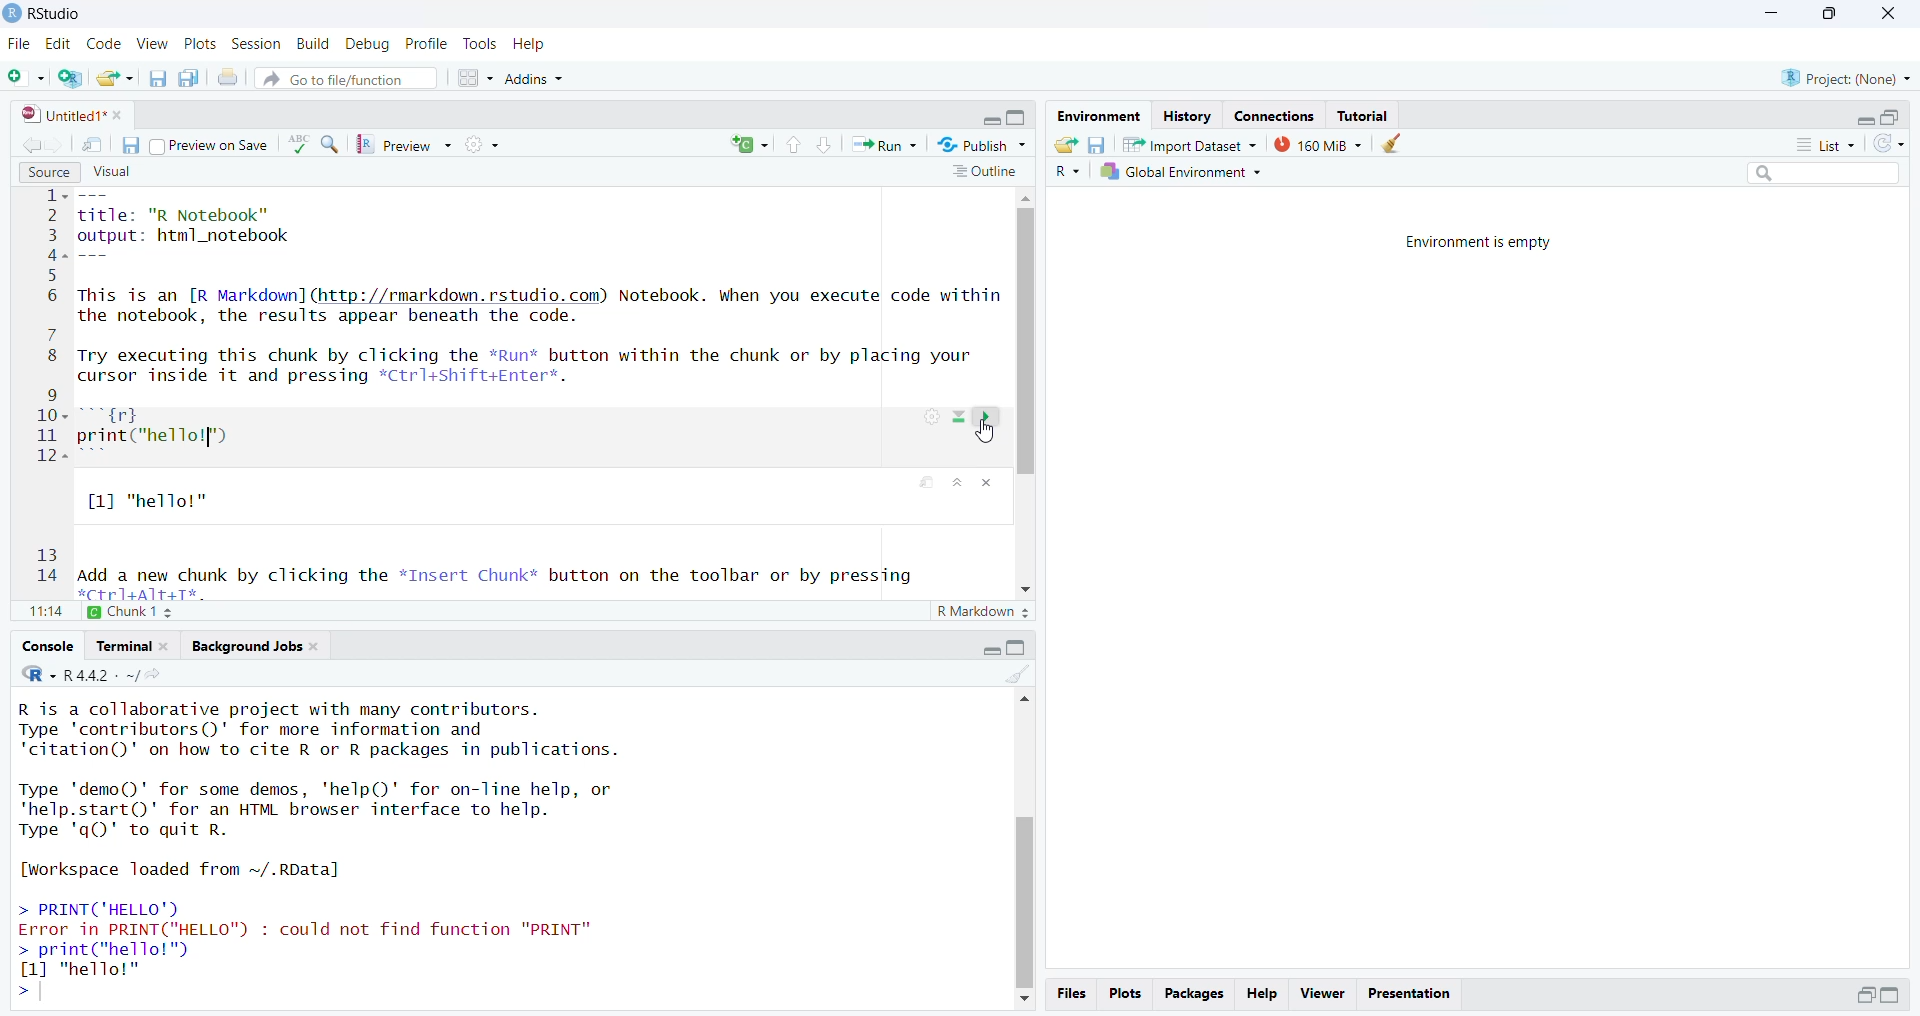 The width and height of the screenshot is (1920, 1016). I want to click on clear object from the workspace, so click(1395, 144).